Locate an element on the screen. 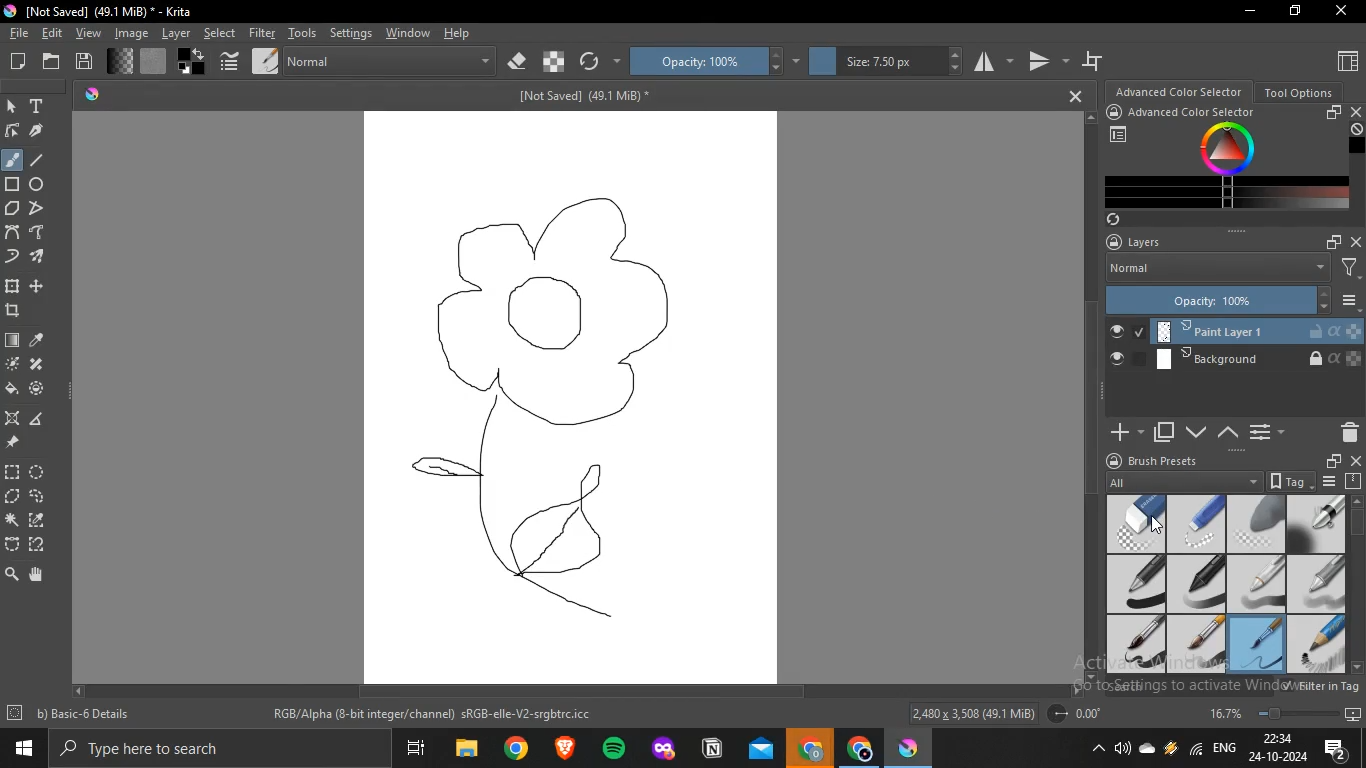 This screenshot has height=768, width=1366. freehand selection tool is located at coordinates (37, 495).